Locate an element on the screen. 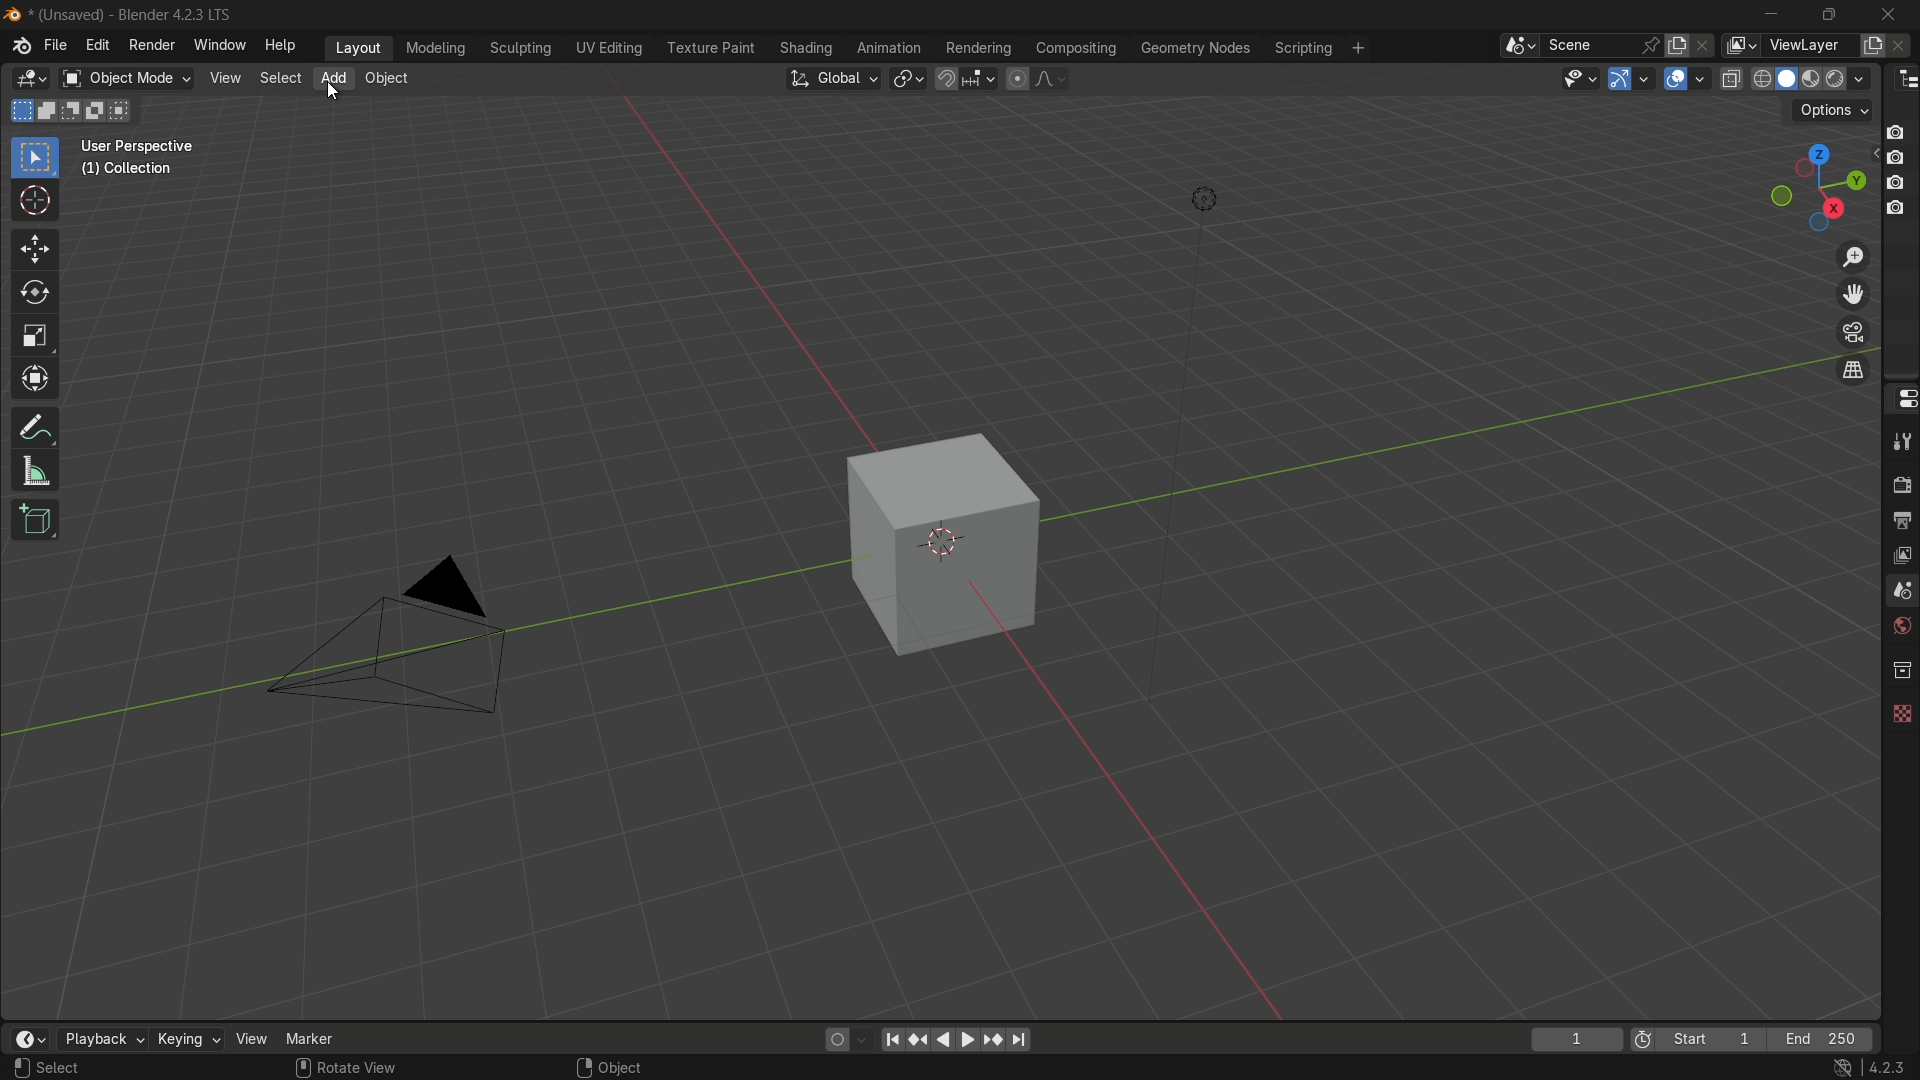 This screenshot has width=1920, height=1080. move view layer is located at coordinates (1854, 295).